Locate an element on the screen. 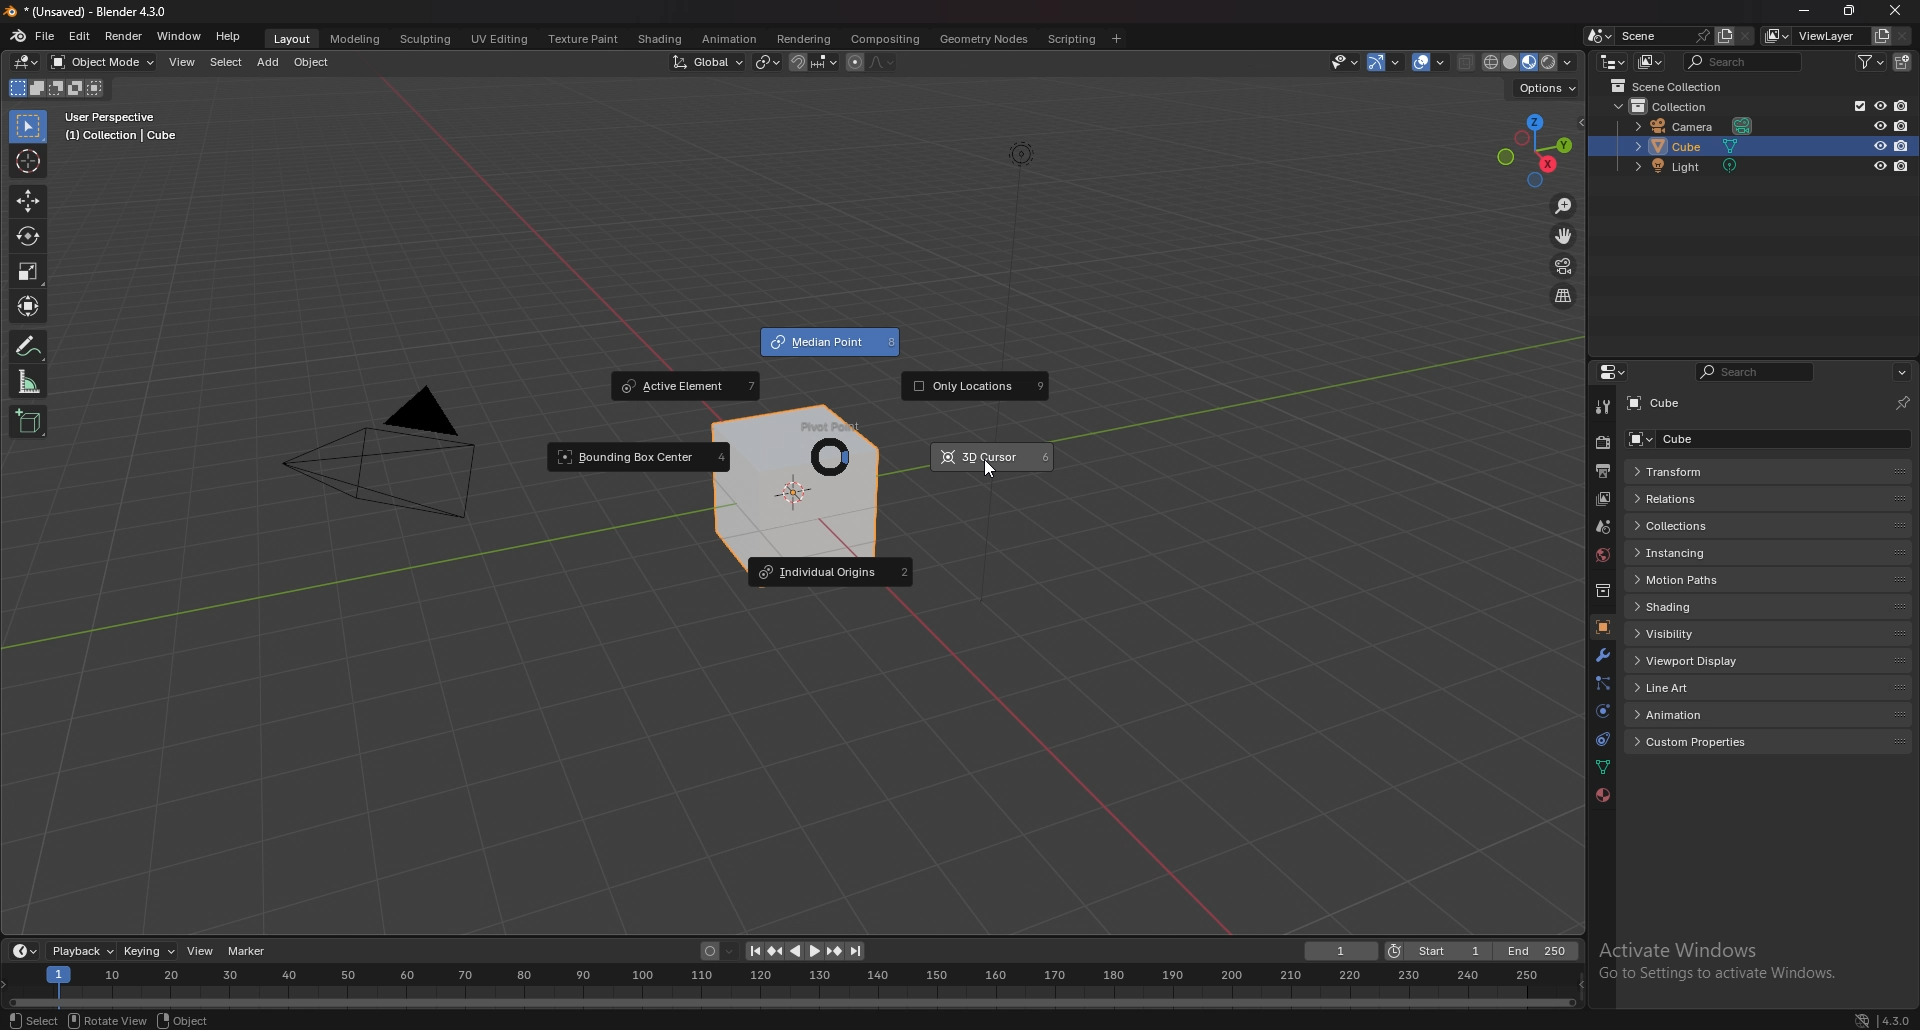 The image size is (1920, 1030). scene collection is located at coordinates (1669, 86).